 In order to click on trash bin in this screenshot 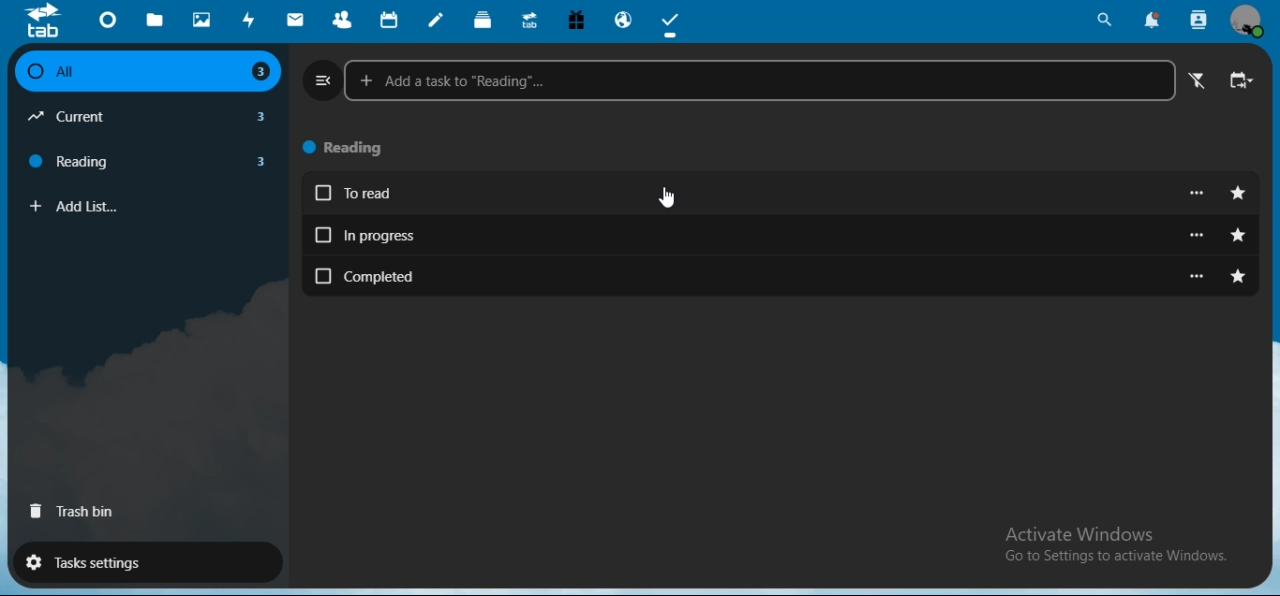, I will do `click(74, 514)`.